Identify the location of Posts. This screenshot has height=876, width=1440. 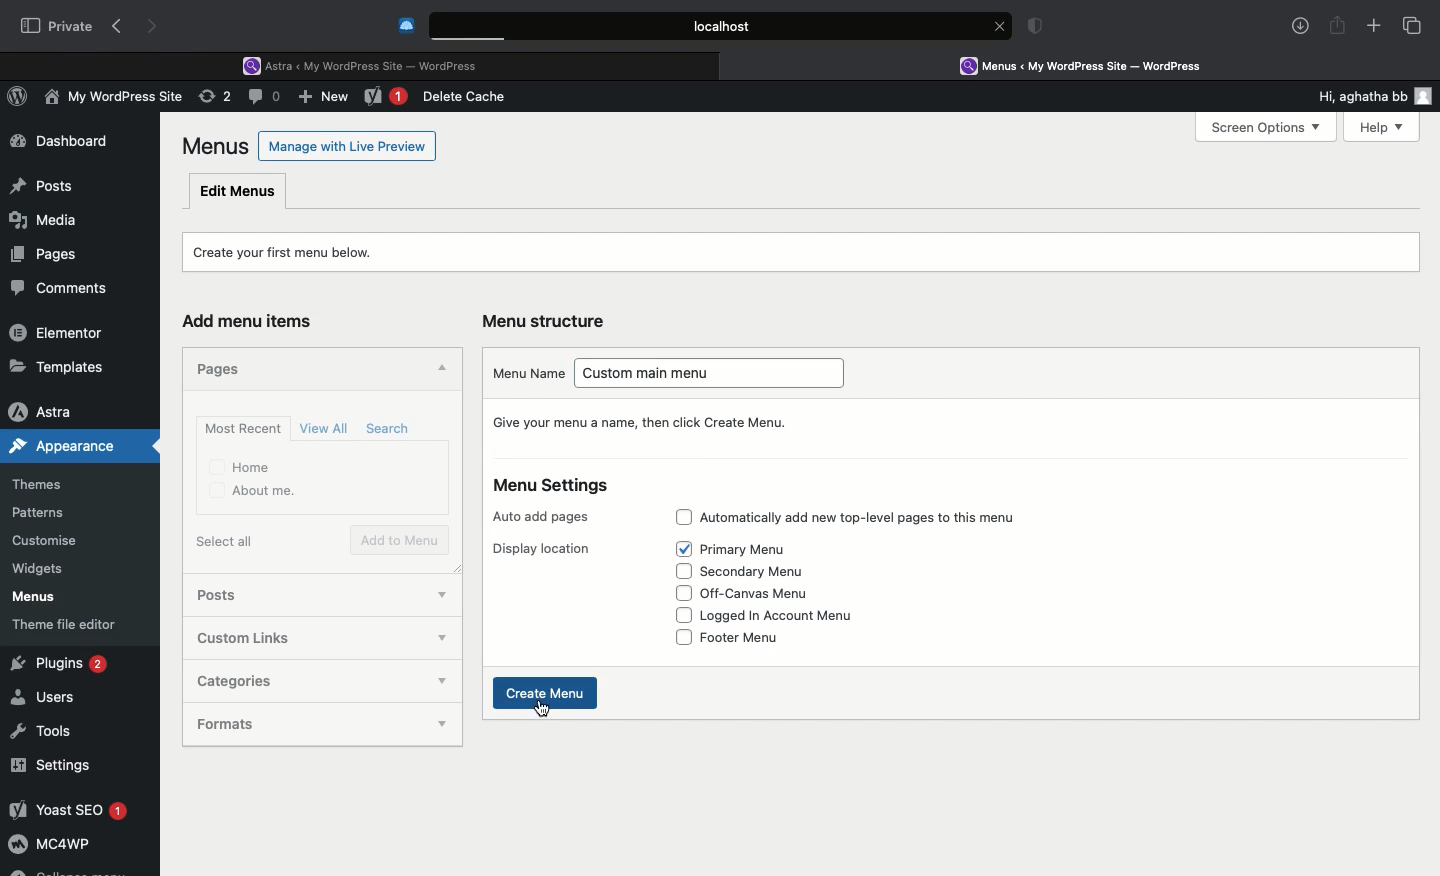
(41, 181).